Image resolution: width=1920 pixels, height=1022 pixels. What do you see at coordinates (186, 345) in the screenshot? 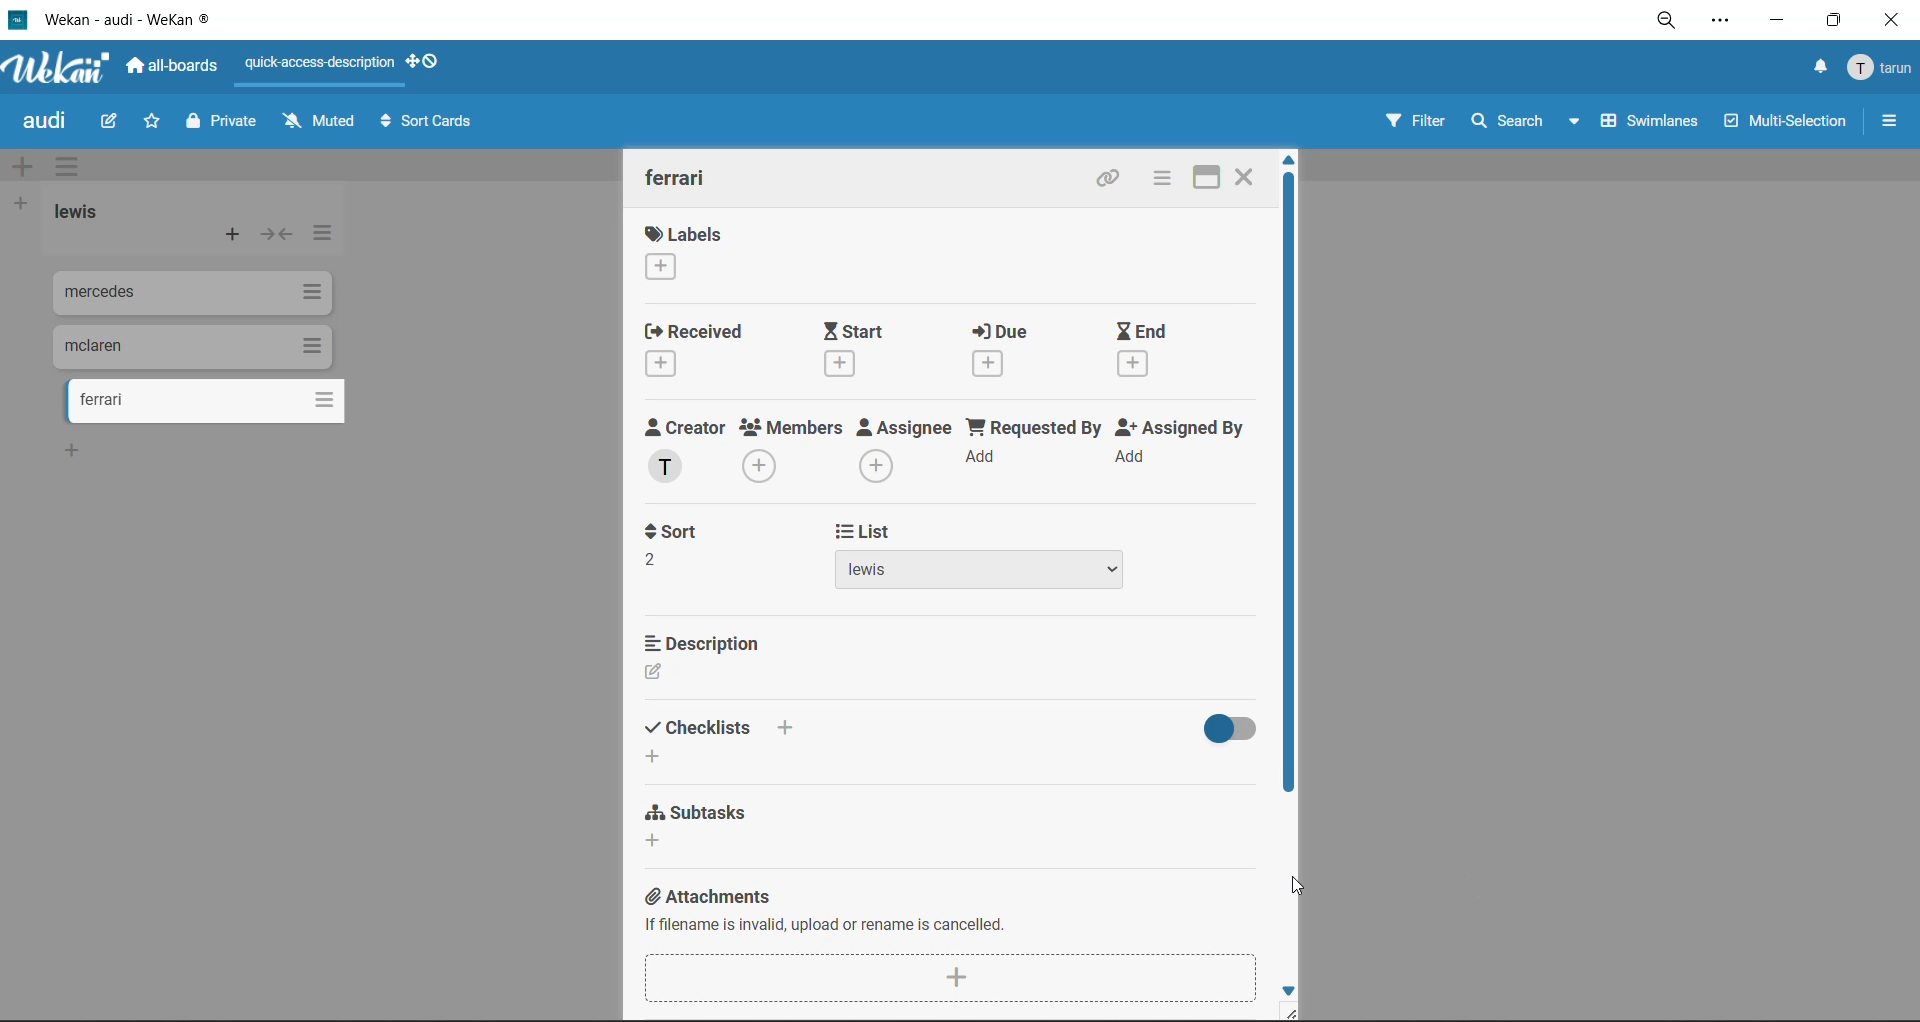
I see `cards` at bounding box center [186, 345].